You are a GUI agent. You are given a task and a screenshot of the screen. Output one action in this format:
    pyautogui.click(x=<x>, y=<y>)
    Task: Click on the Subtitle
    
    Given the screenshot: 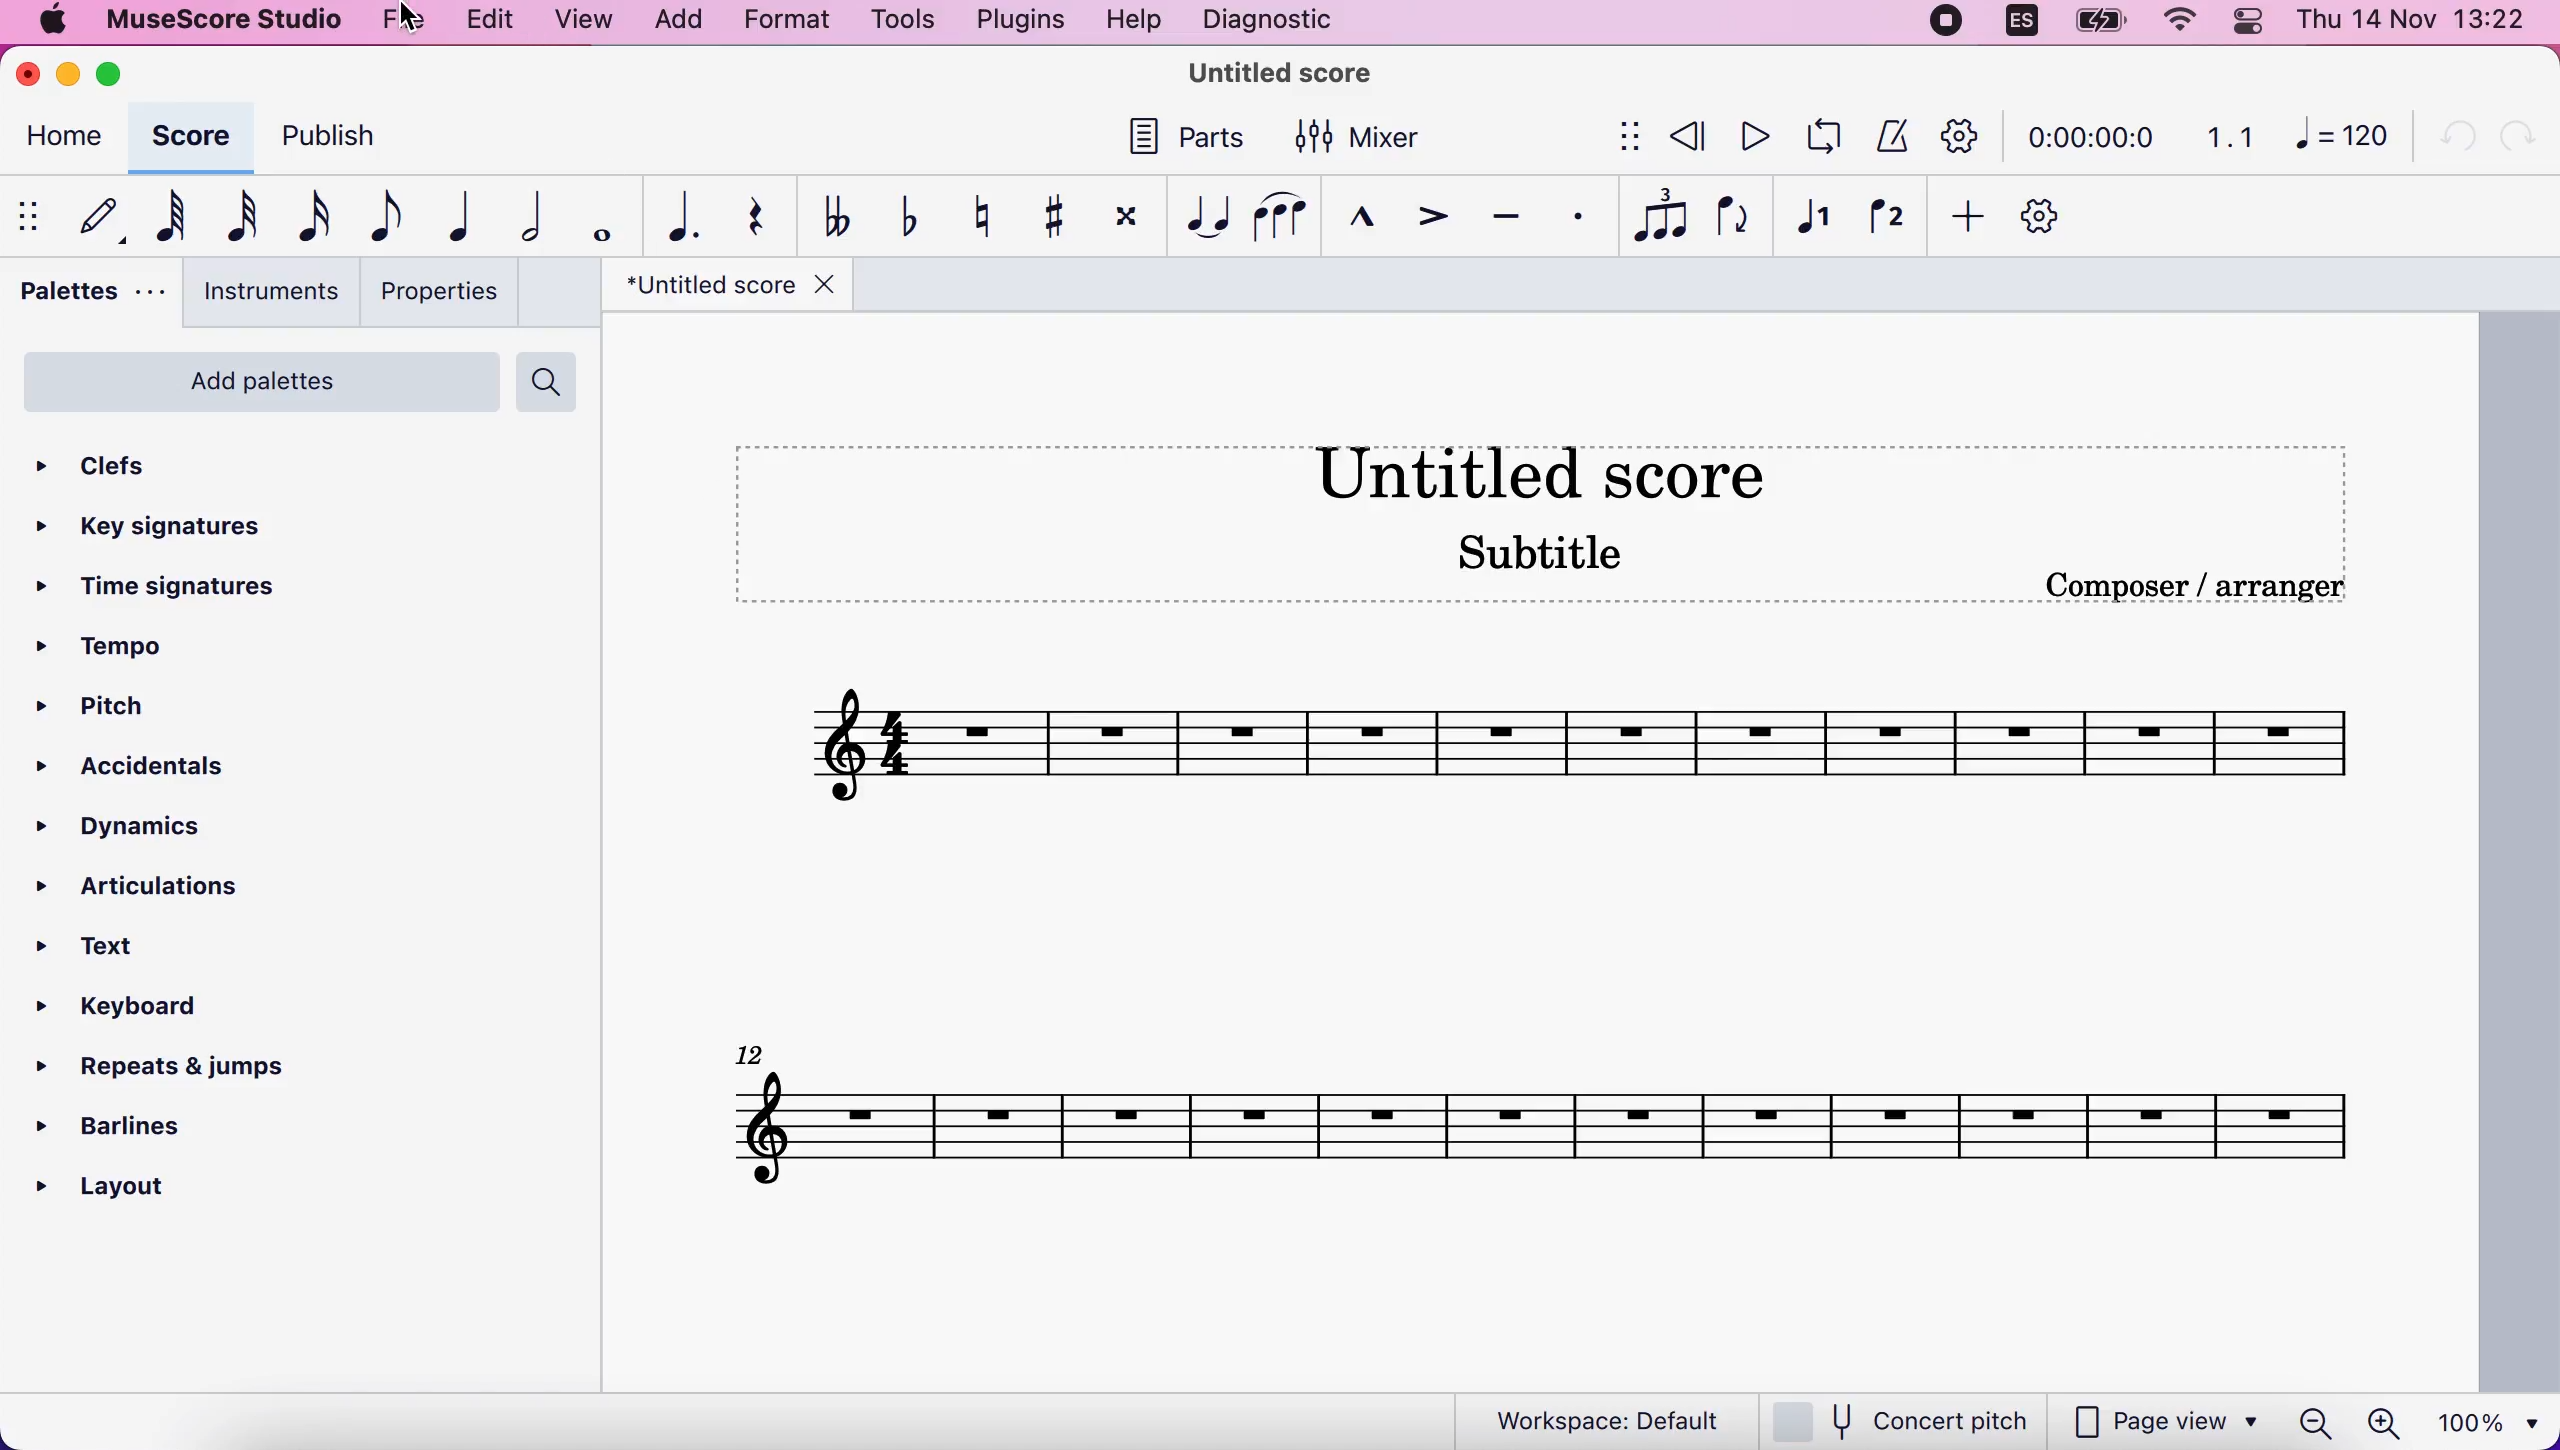 What is the action you would take?
    pyautogui.click(x=1540, y=551)
    